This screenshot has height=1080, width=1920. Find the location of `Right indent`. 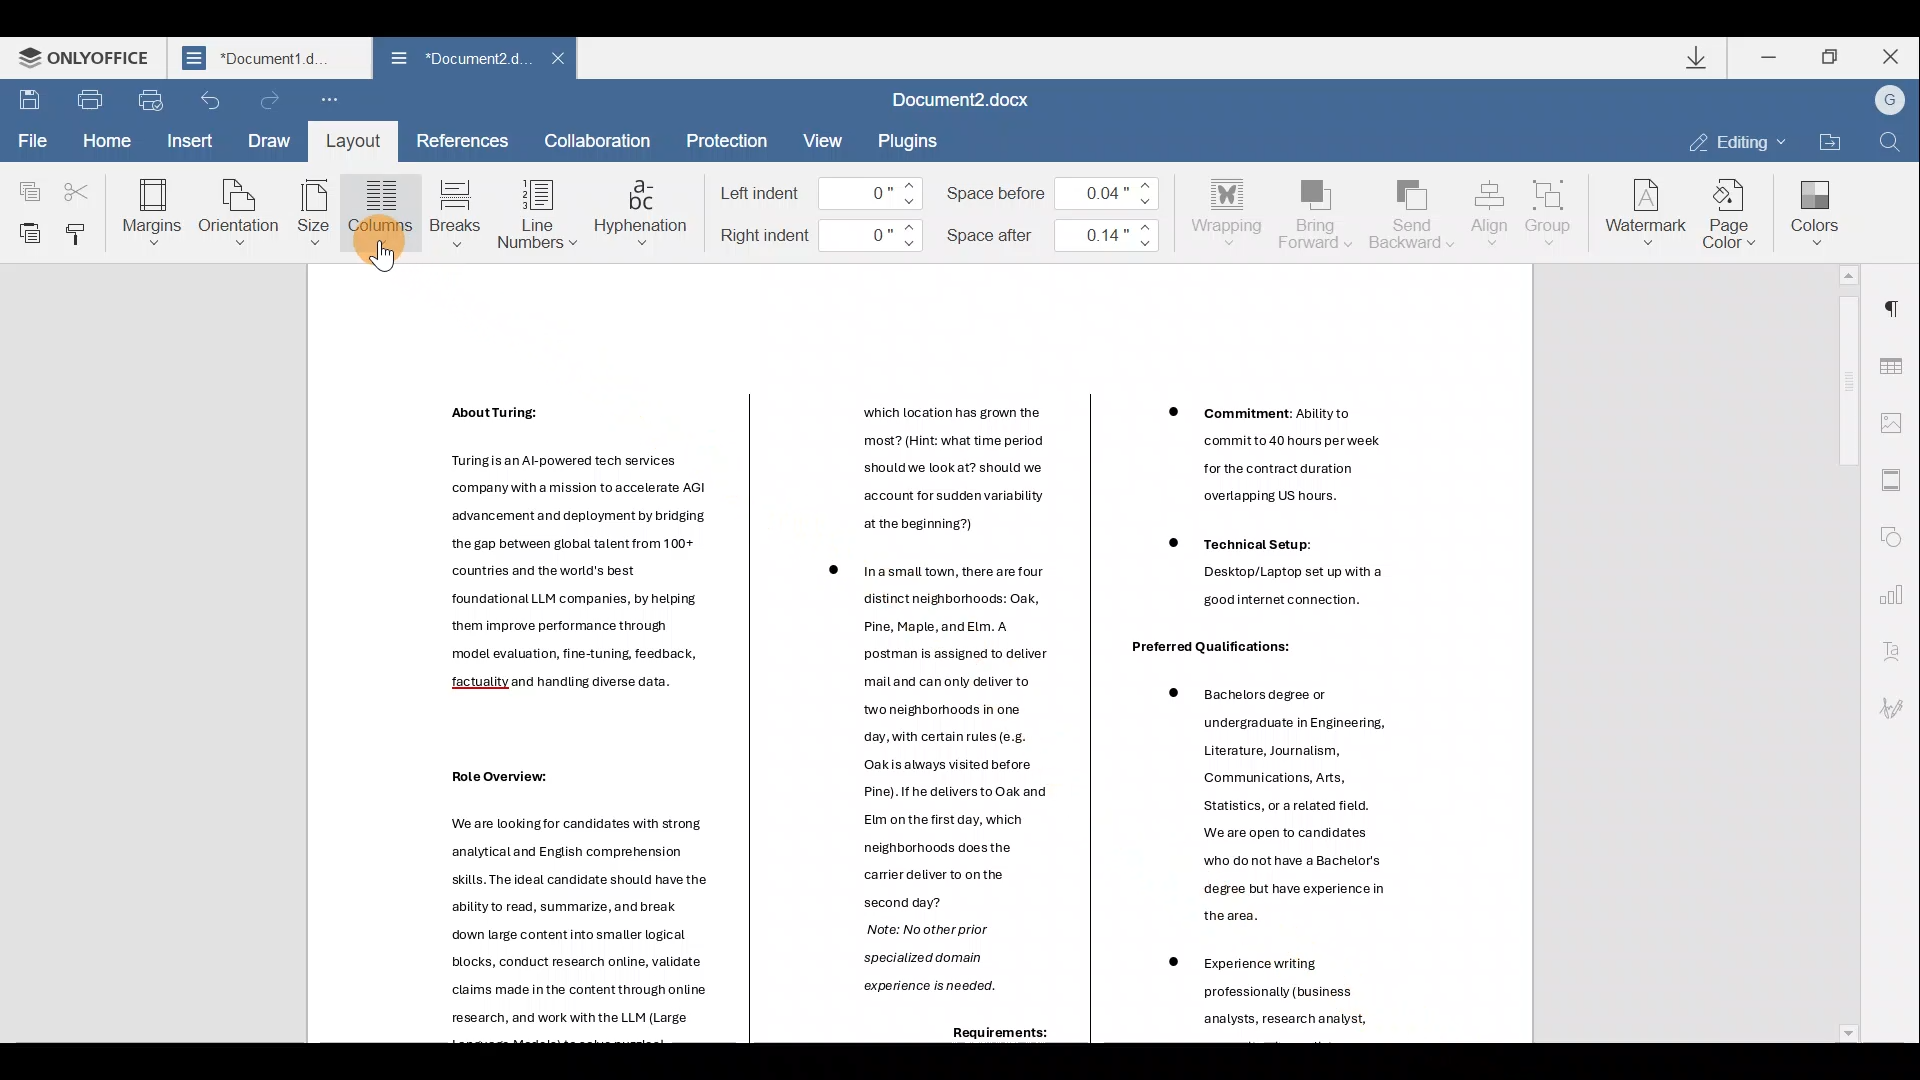

Right indent is located at coordinates (821, 235).